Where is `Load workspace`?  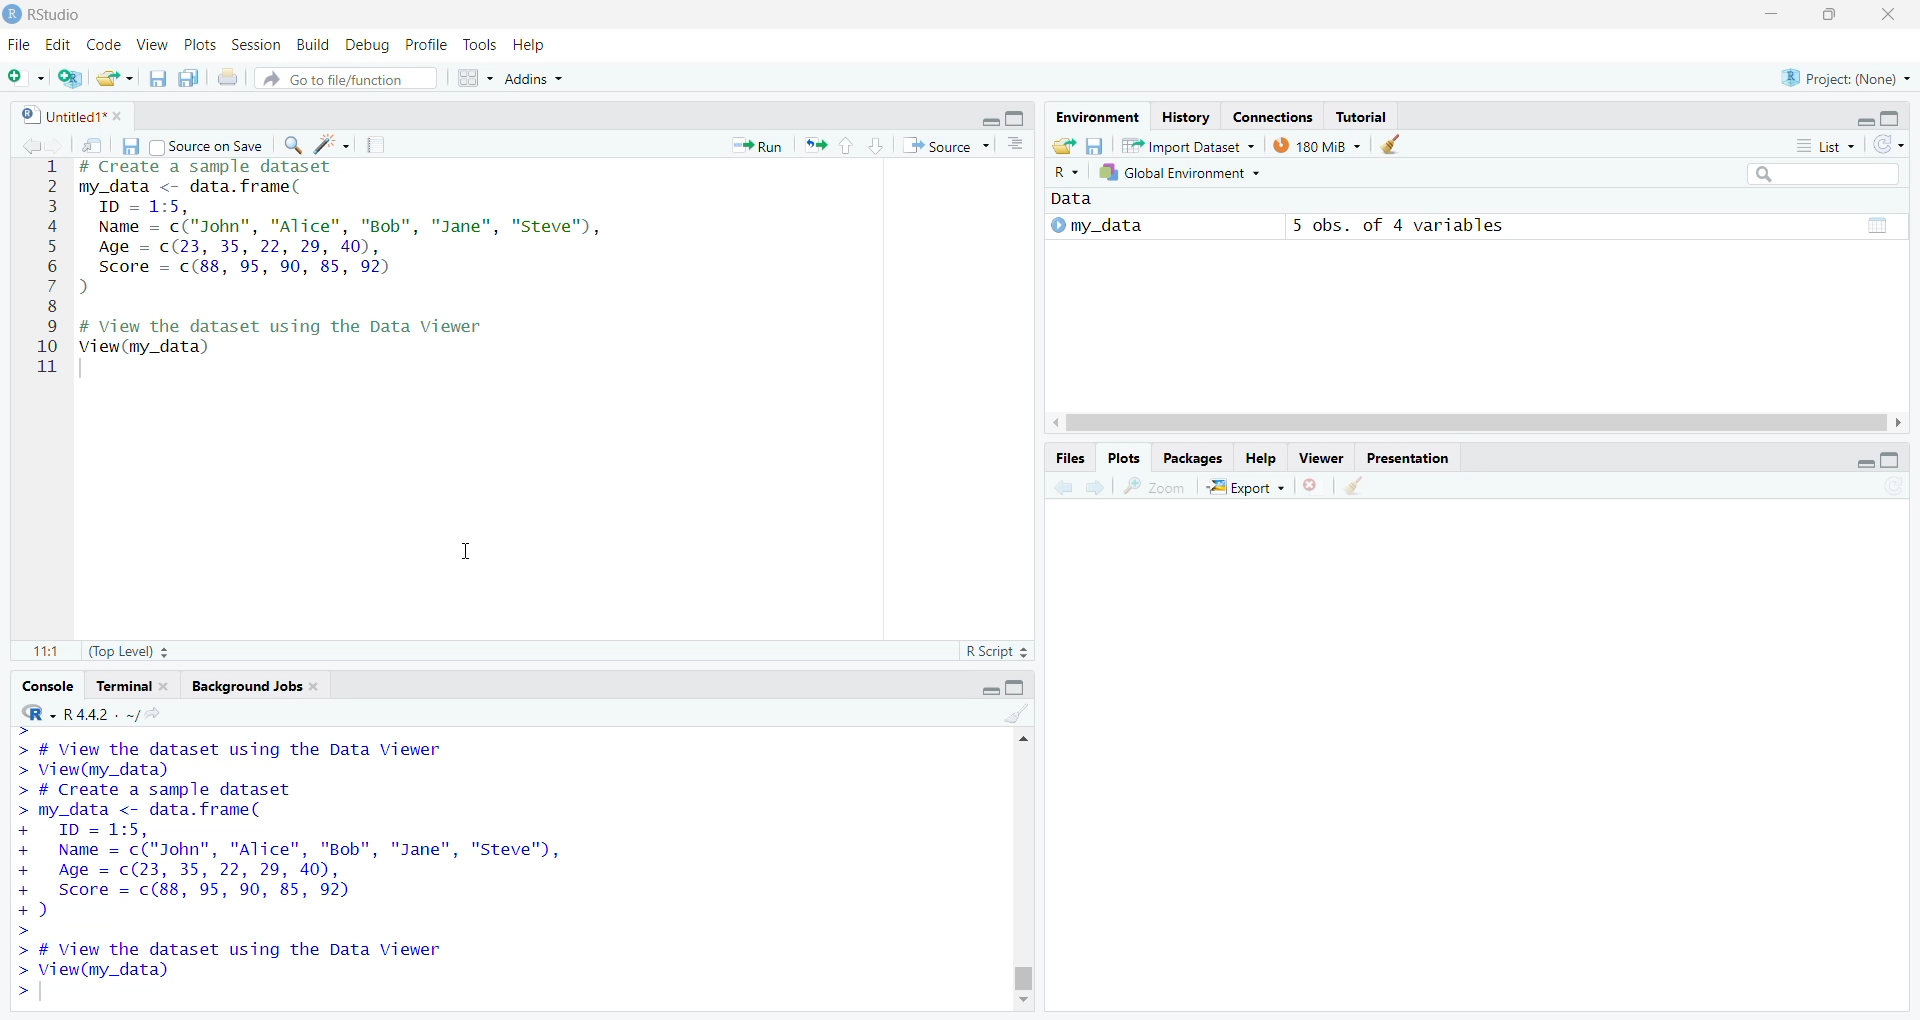 Load workspace is located at coordinates (1067, 147).